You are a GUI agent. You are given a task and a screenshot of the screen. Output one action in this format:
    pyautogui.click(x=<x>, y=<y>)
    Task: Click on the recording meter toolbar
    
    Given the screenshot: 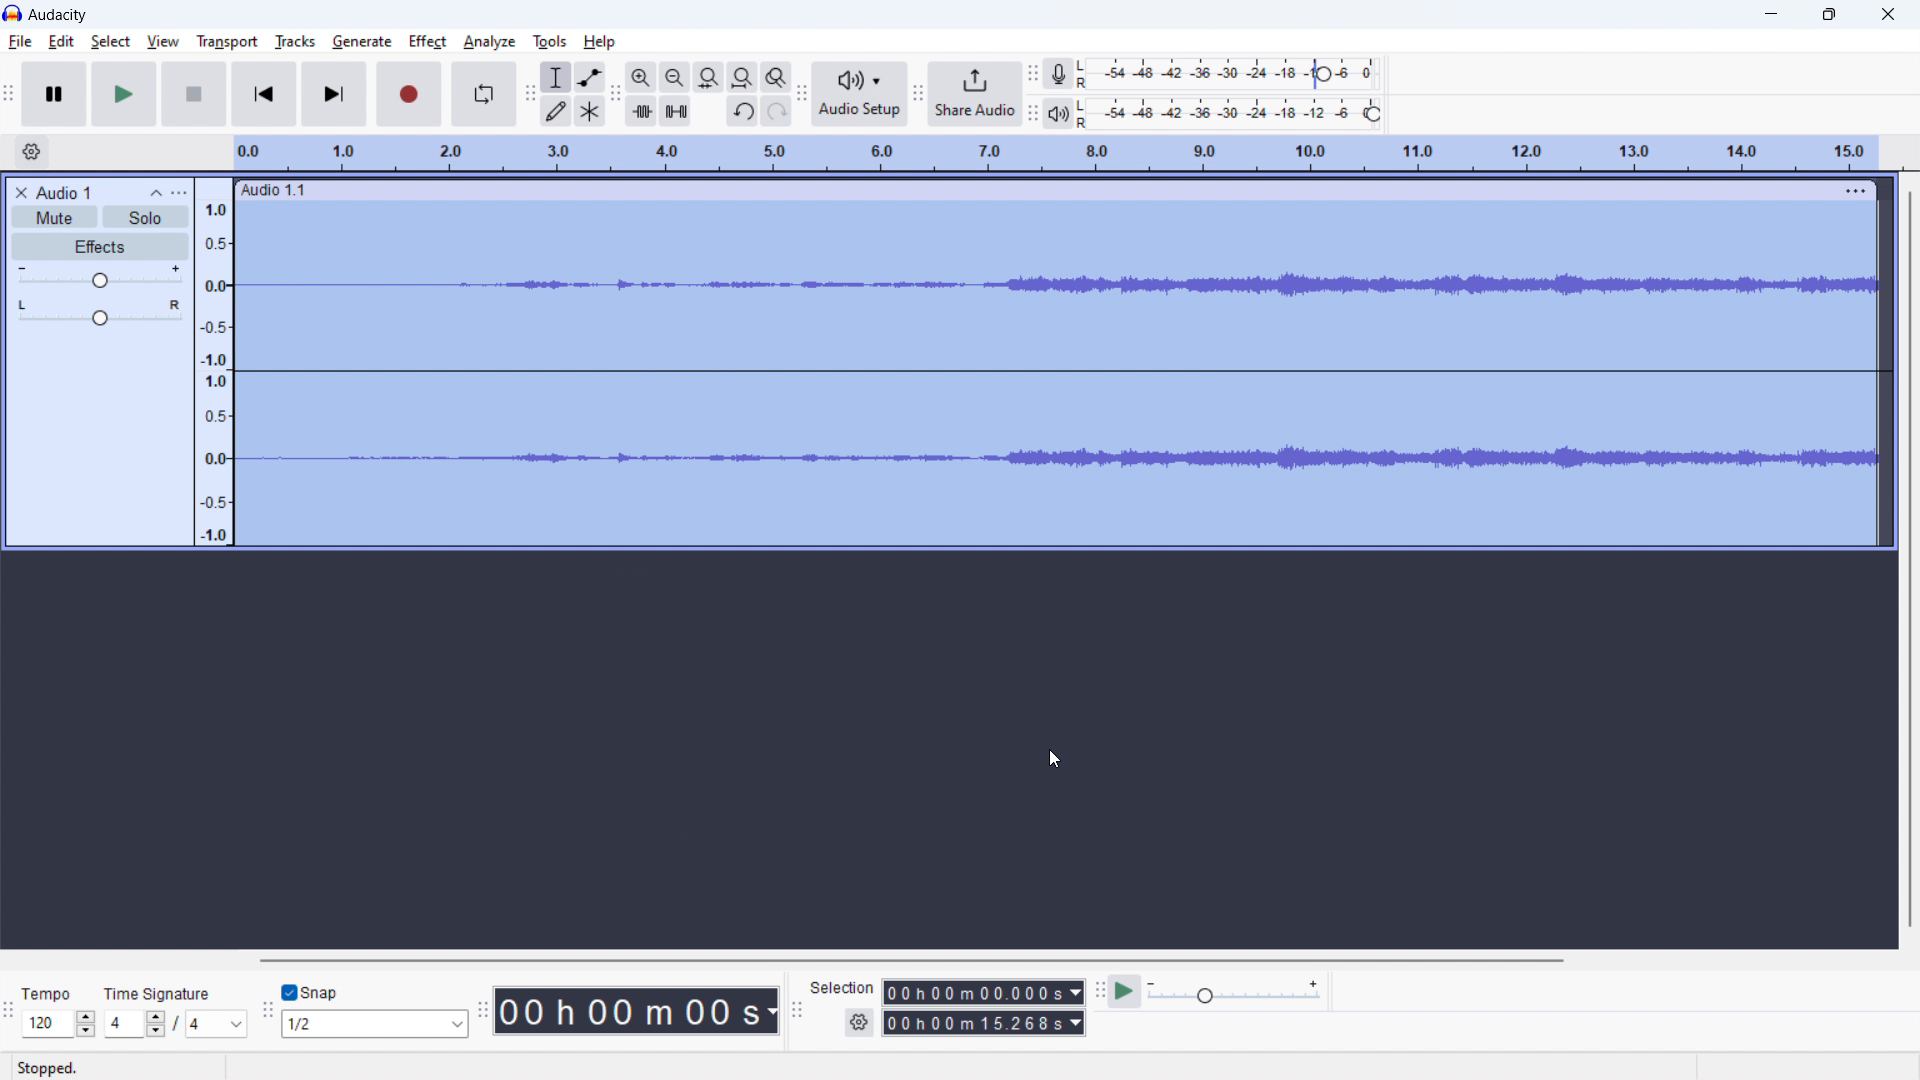 What is the action you would take?
    pyautogui.click(x=1032, y=74)
    